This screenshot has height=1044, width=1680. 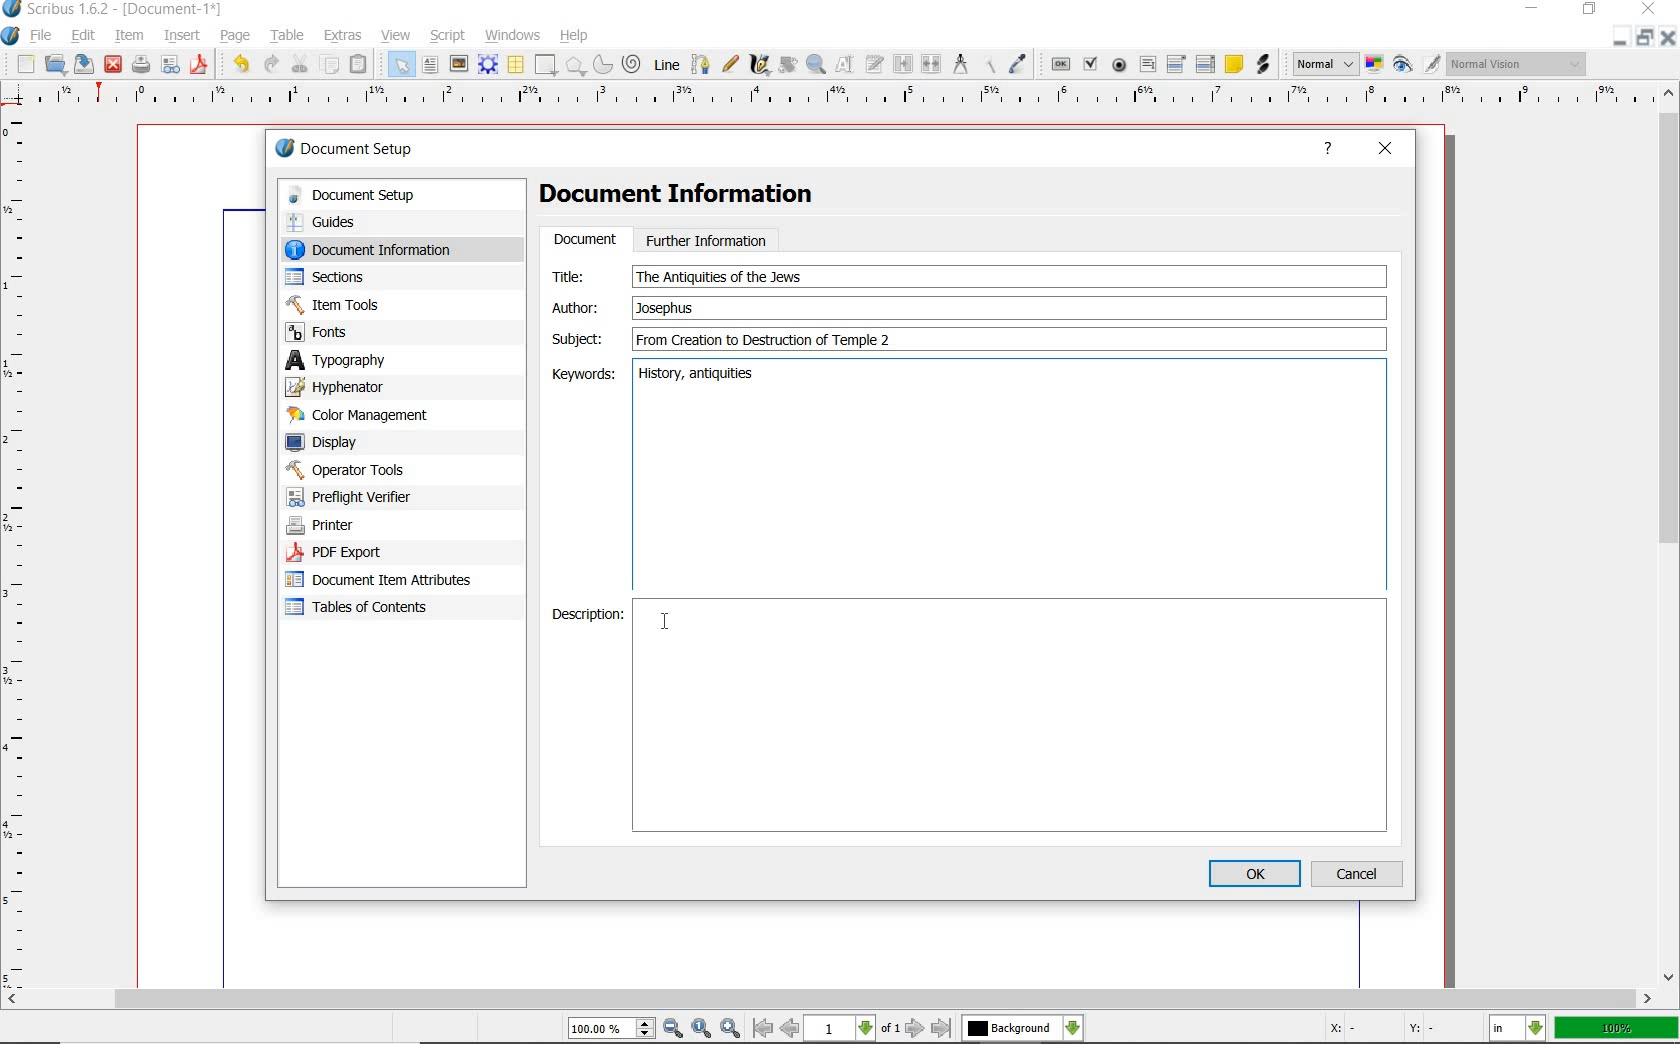 What do you see at coordinates (382, 221) in the screenshot?
I see `guides` at bounding box center [382, 221].